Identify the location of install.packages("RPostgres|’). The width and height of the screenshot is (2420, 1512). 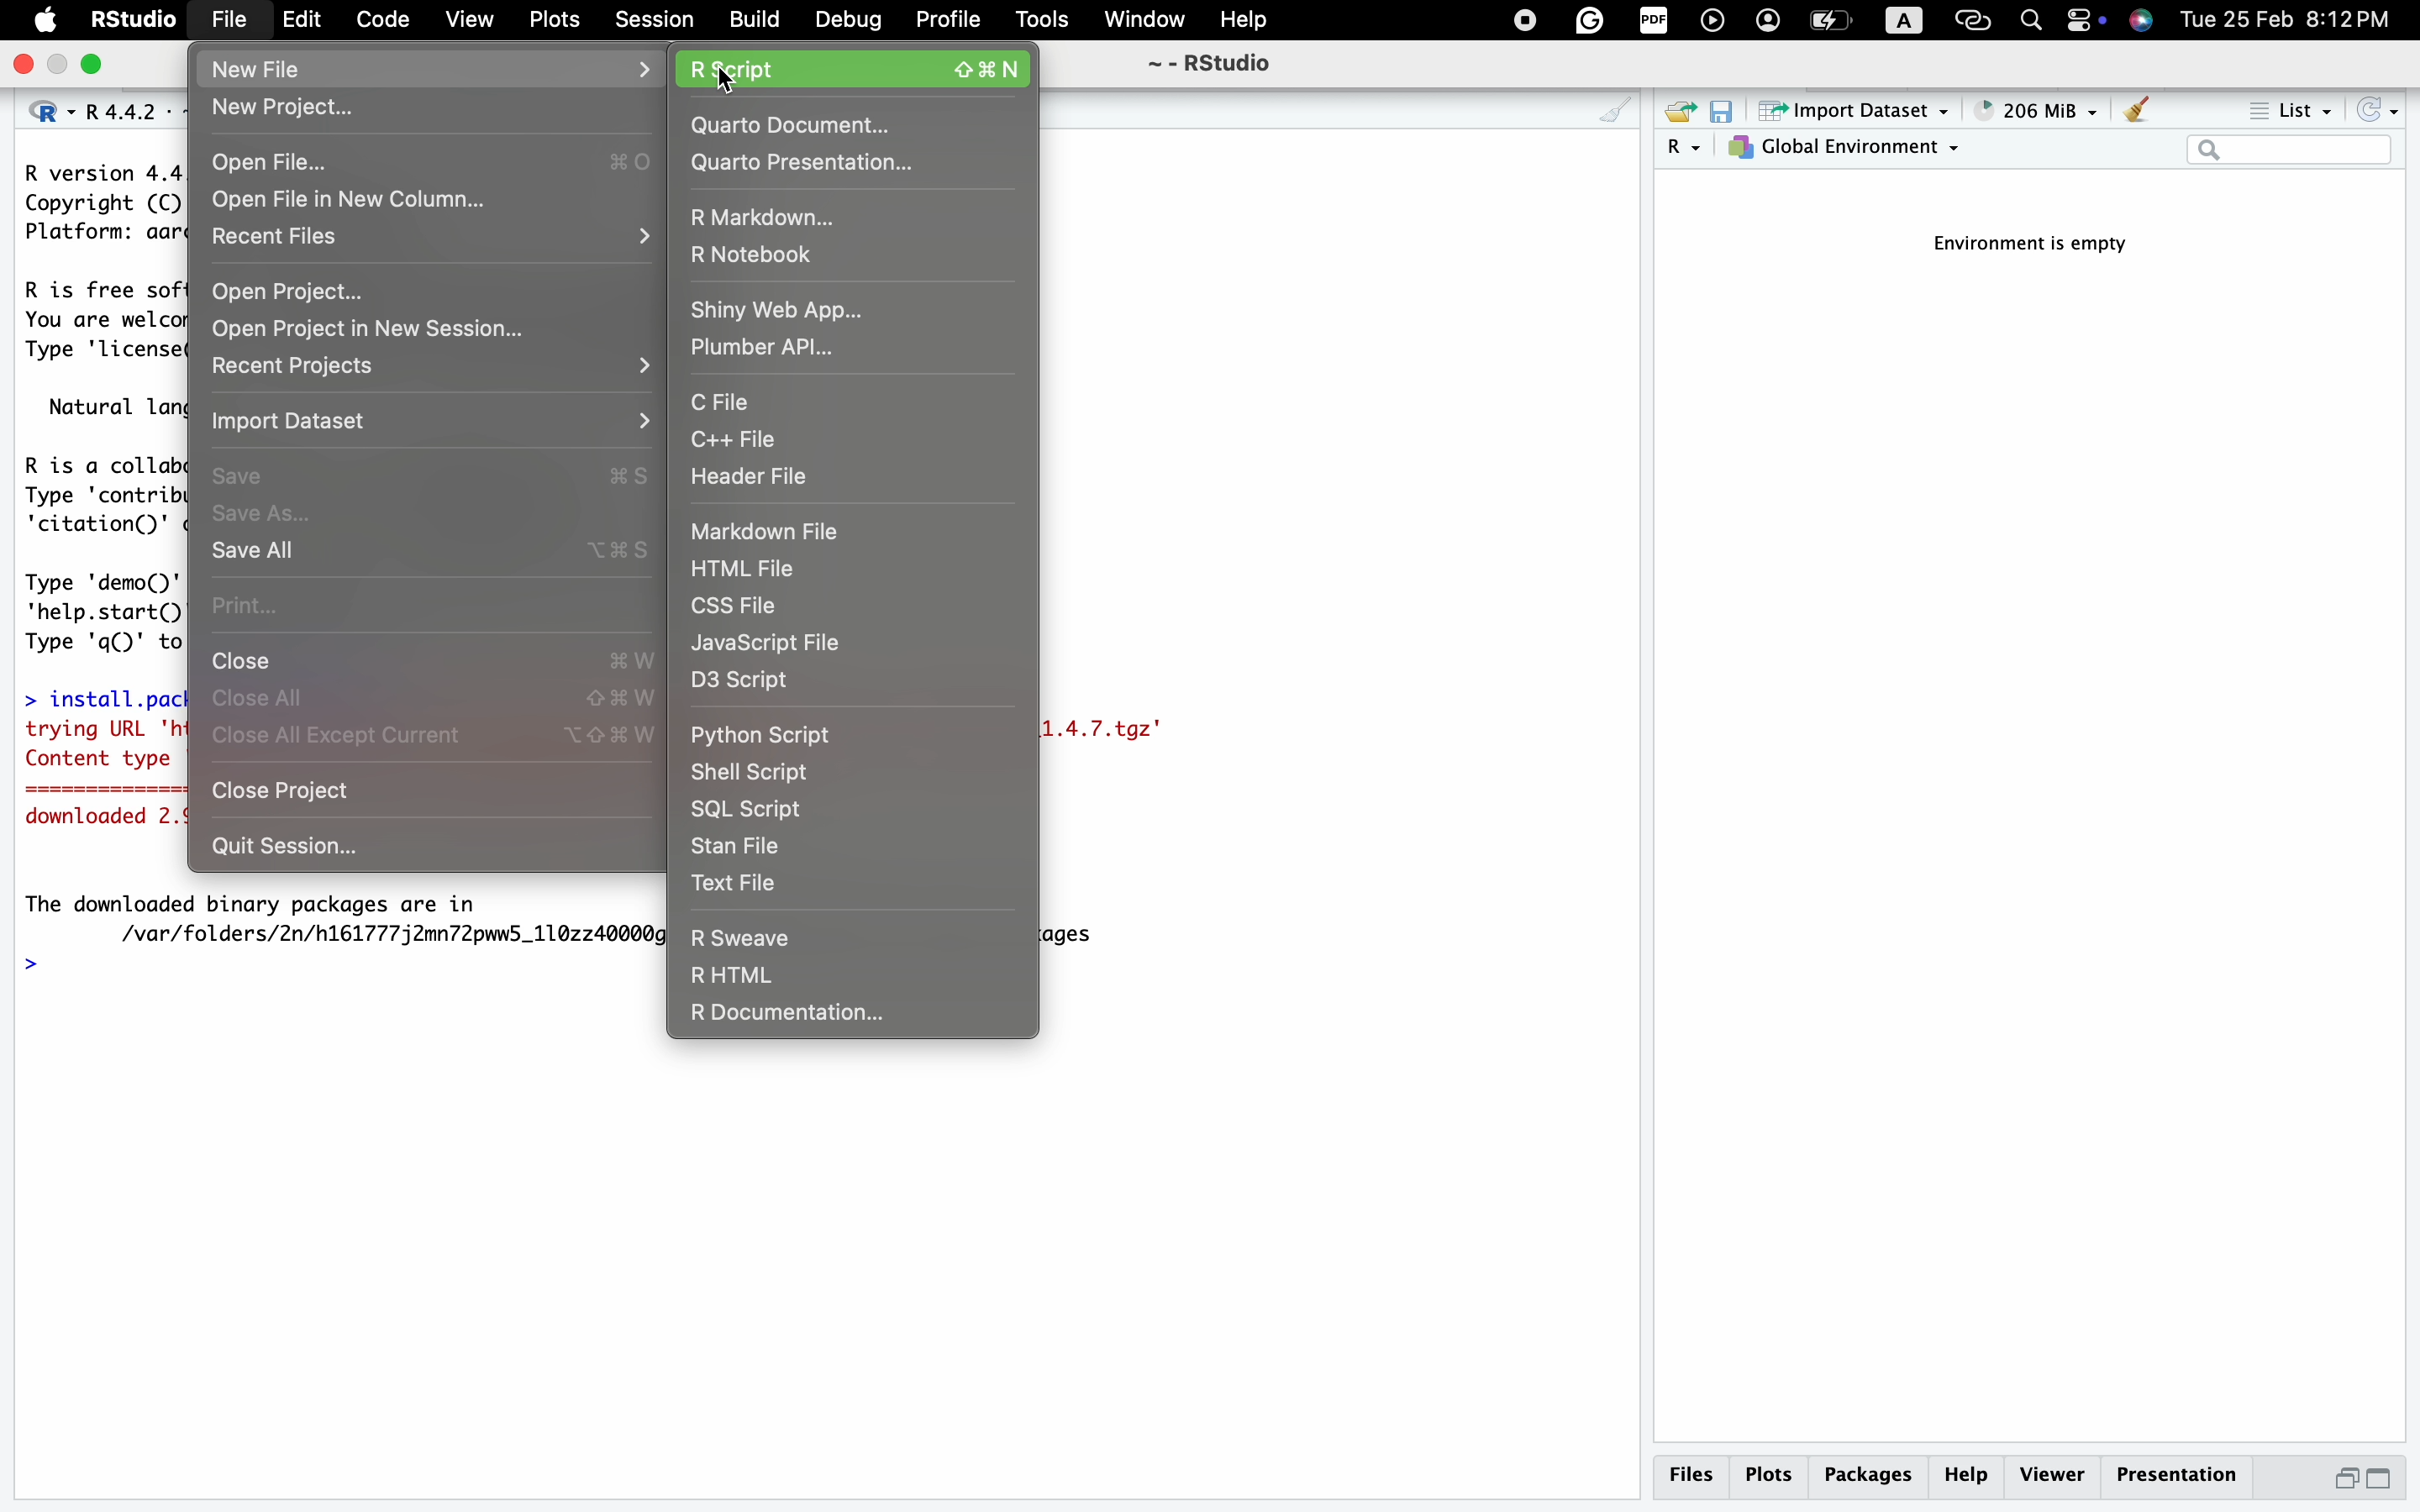
(97, 694).